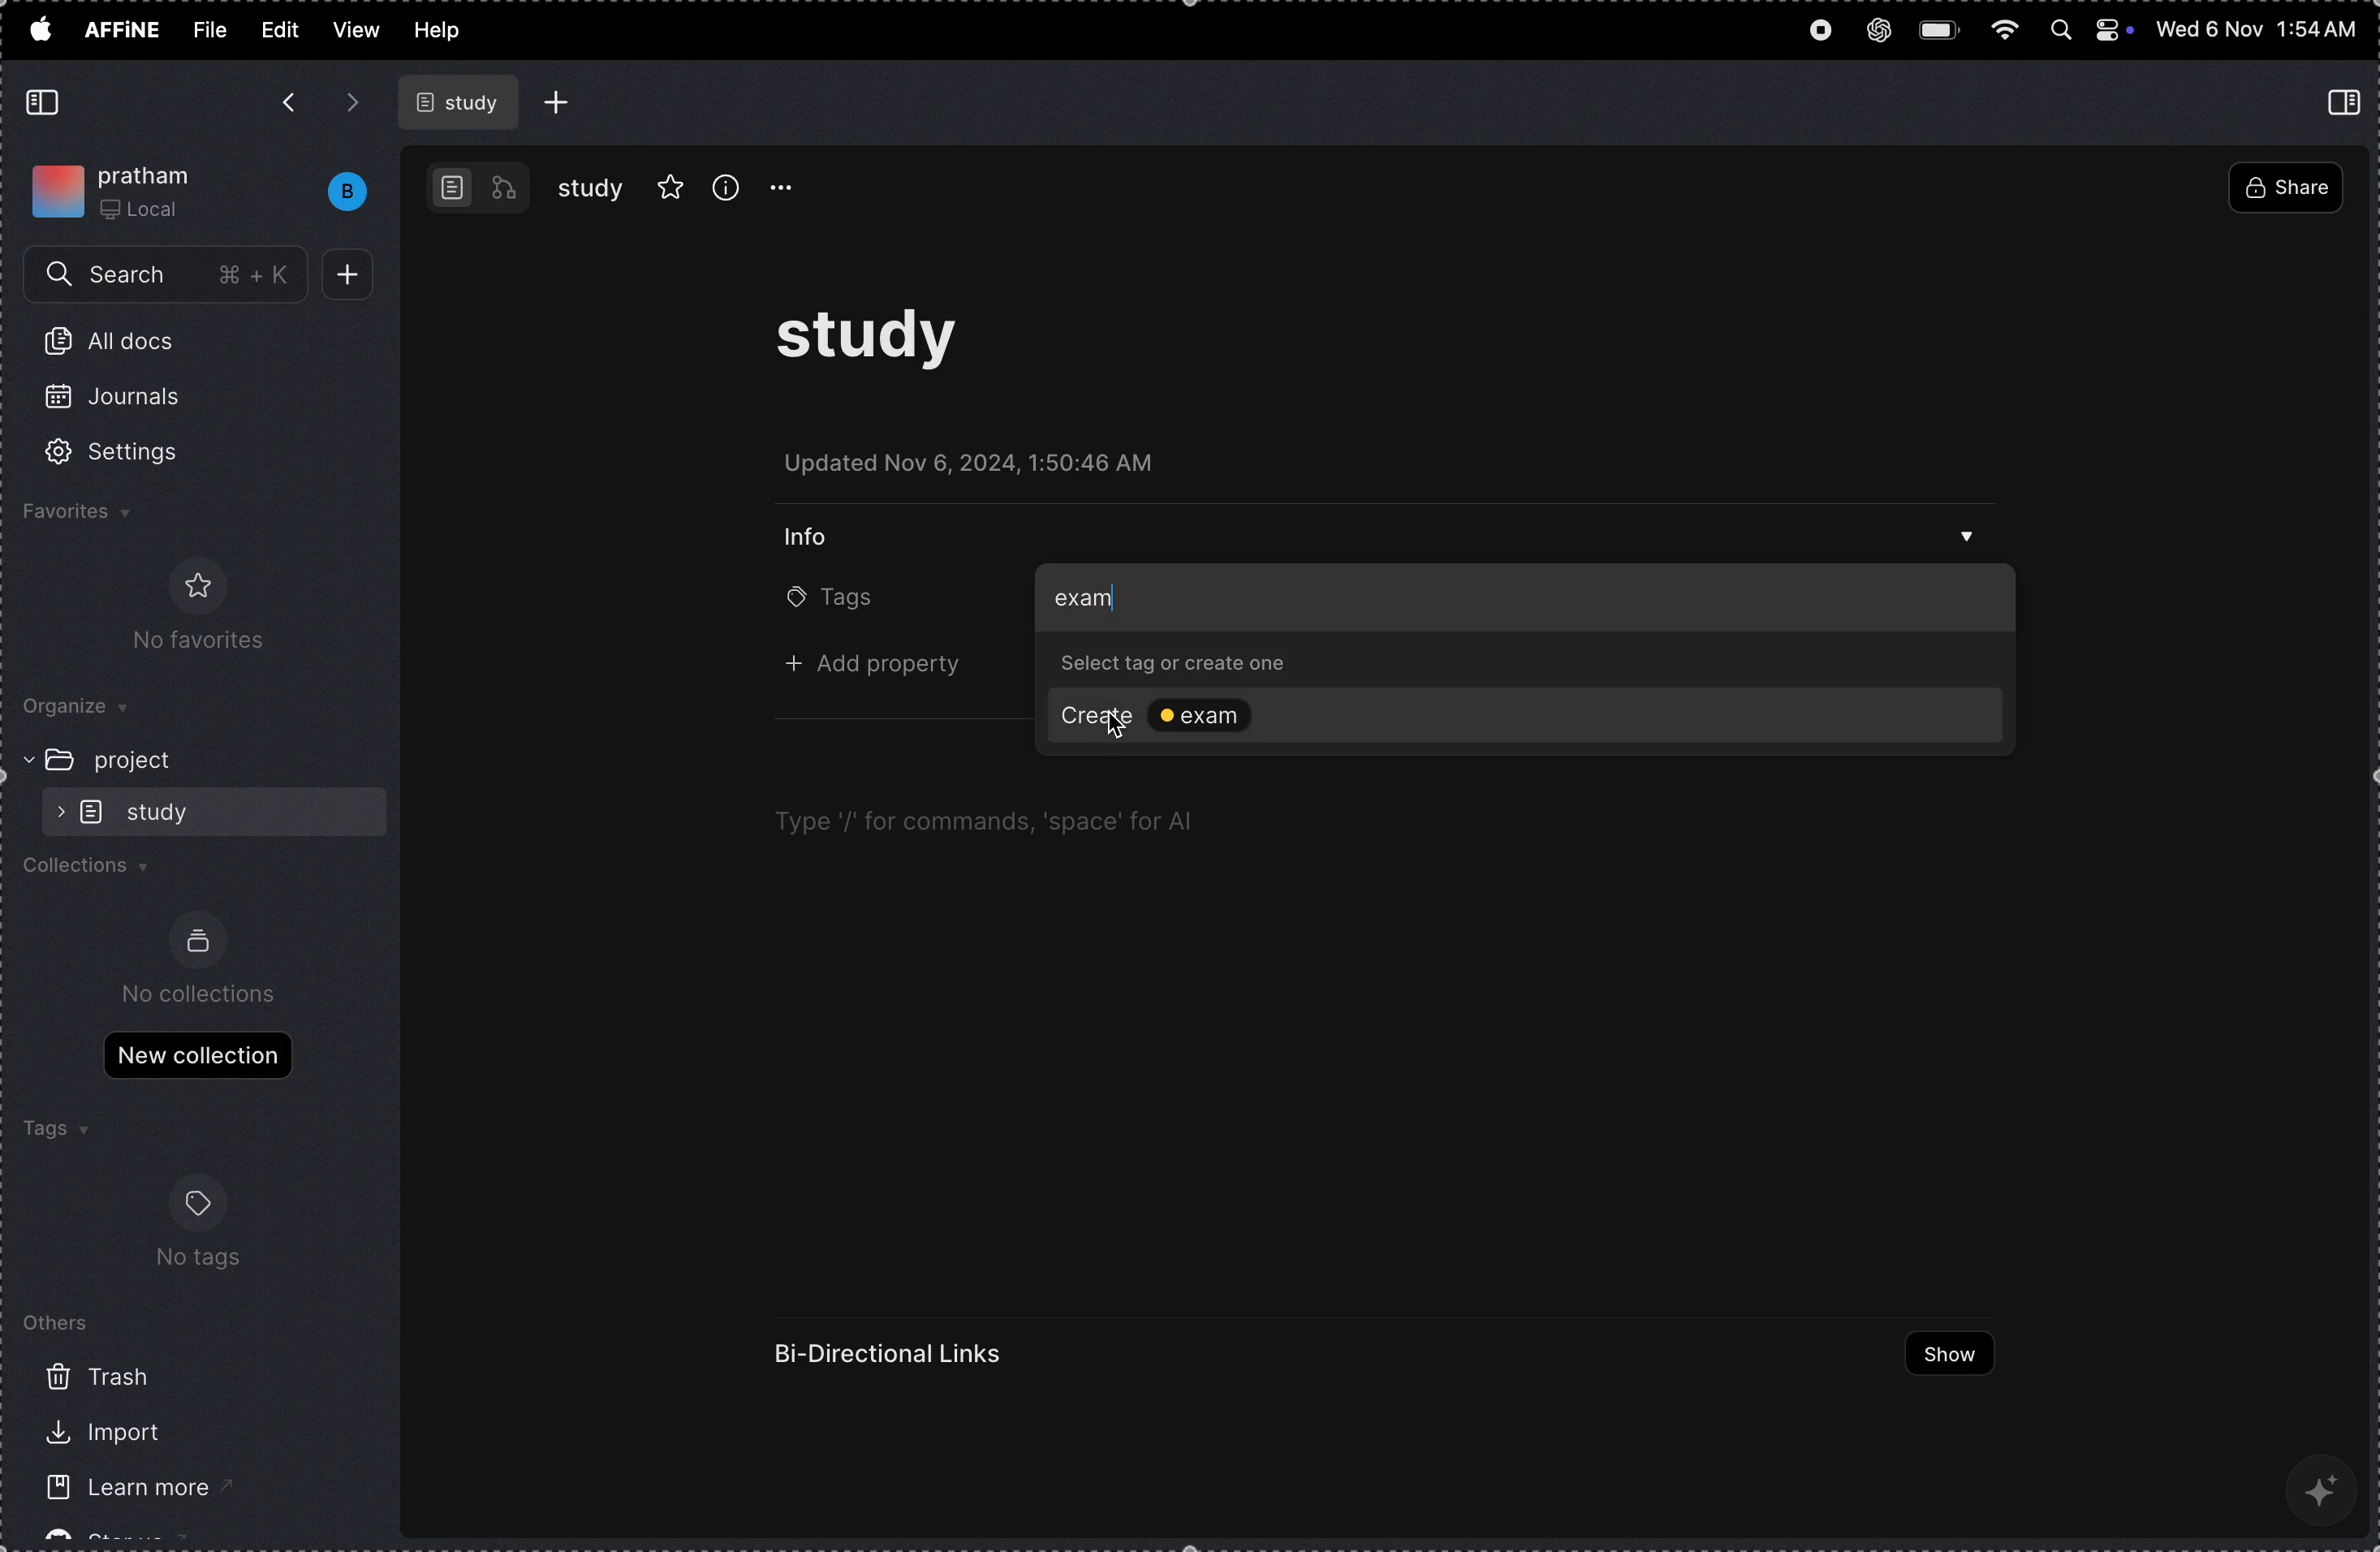  I want to click on add, so click(355, 275).